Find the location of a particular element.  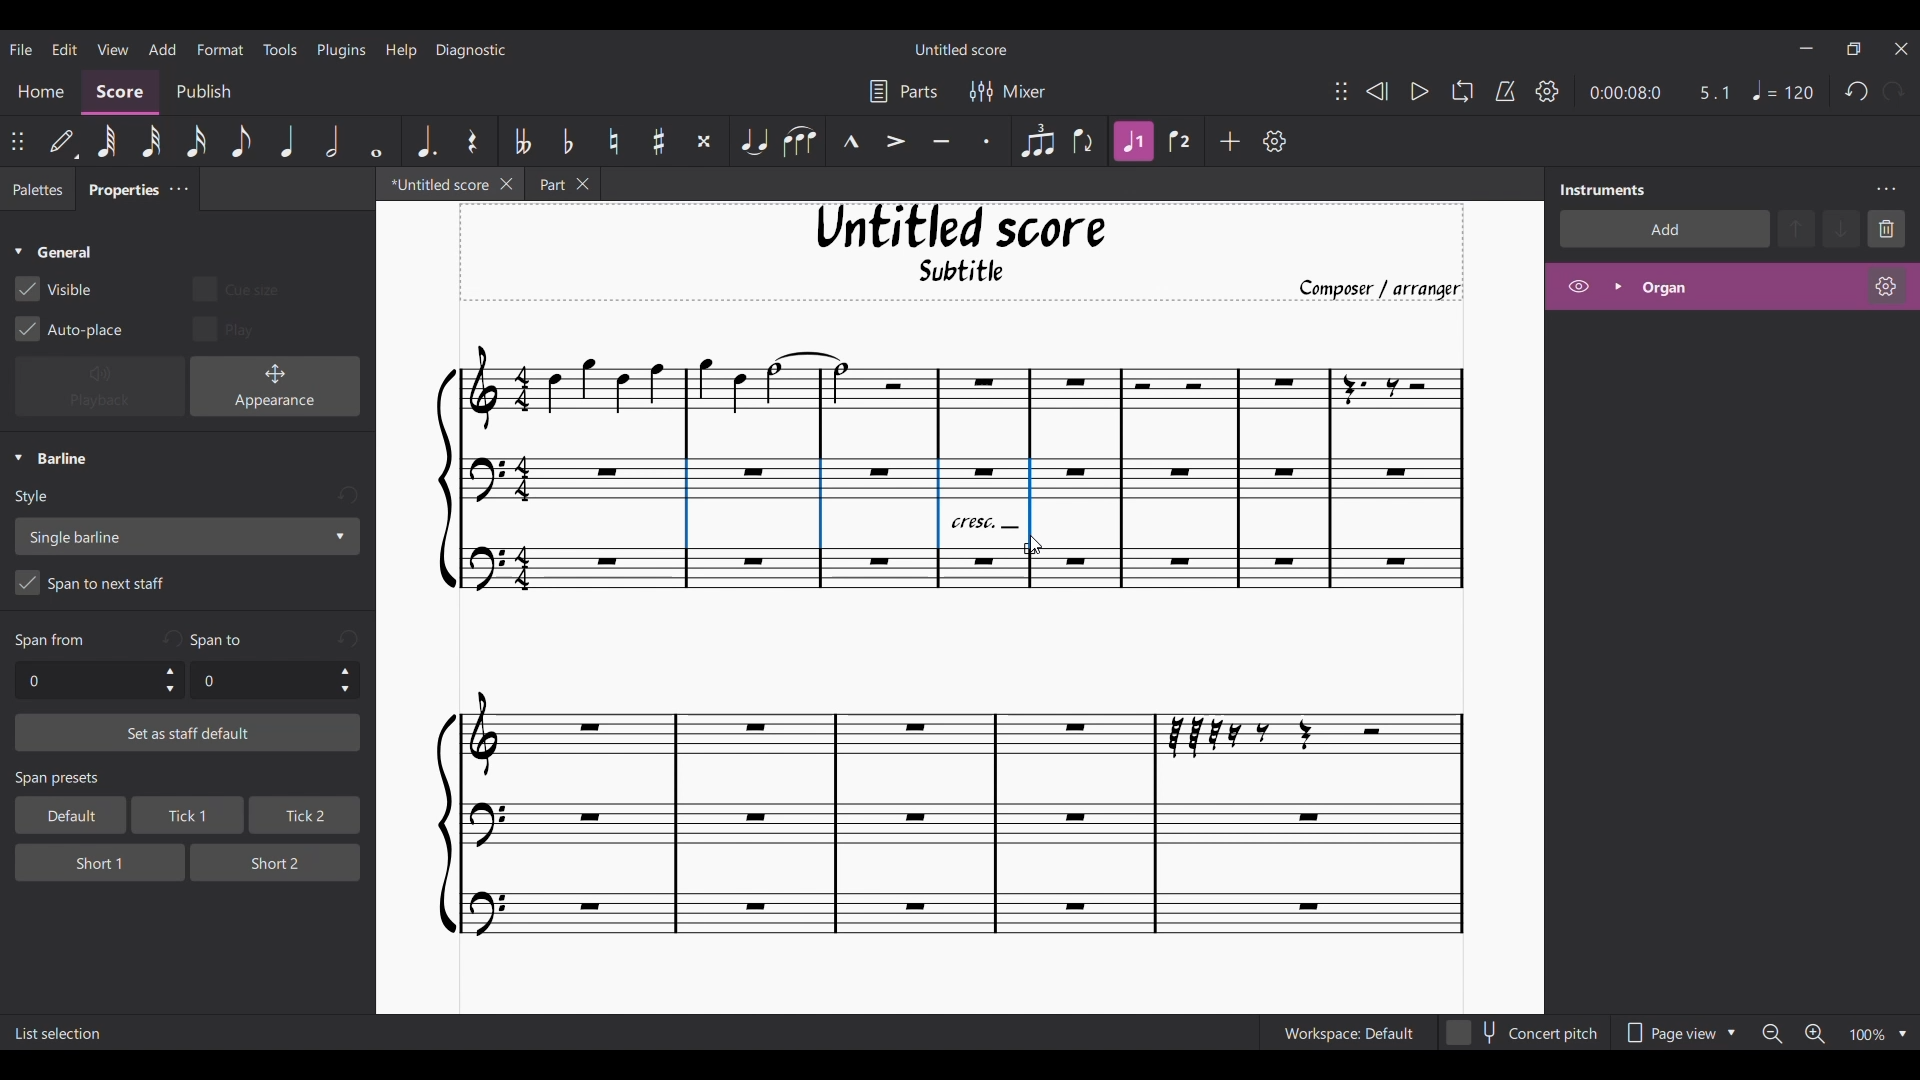

Undo input made is located at coordinates (347, 496).